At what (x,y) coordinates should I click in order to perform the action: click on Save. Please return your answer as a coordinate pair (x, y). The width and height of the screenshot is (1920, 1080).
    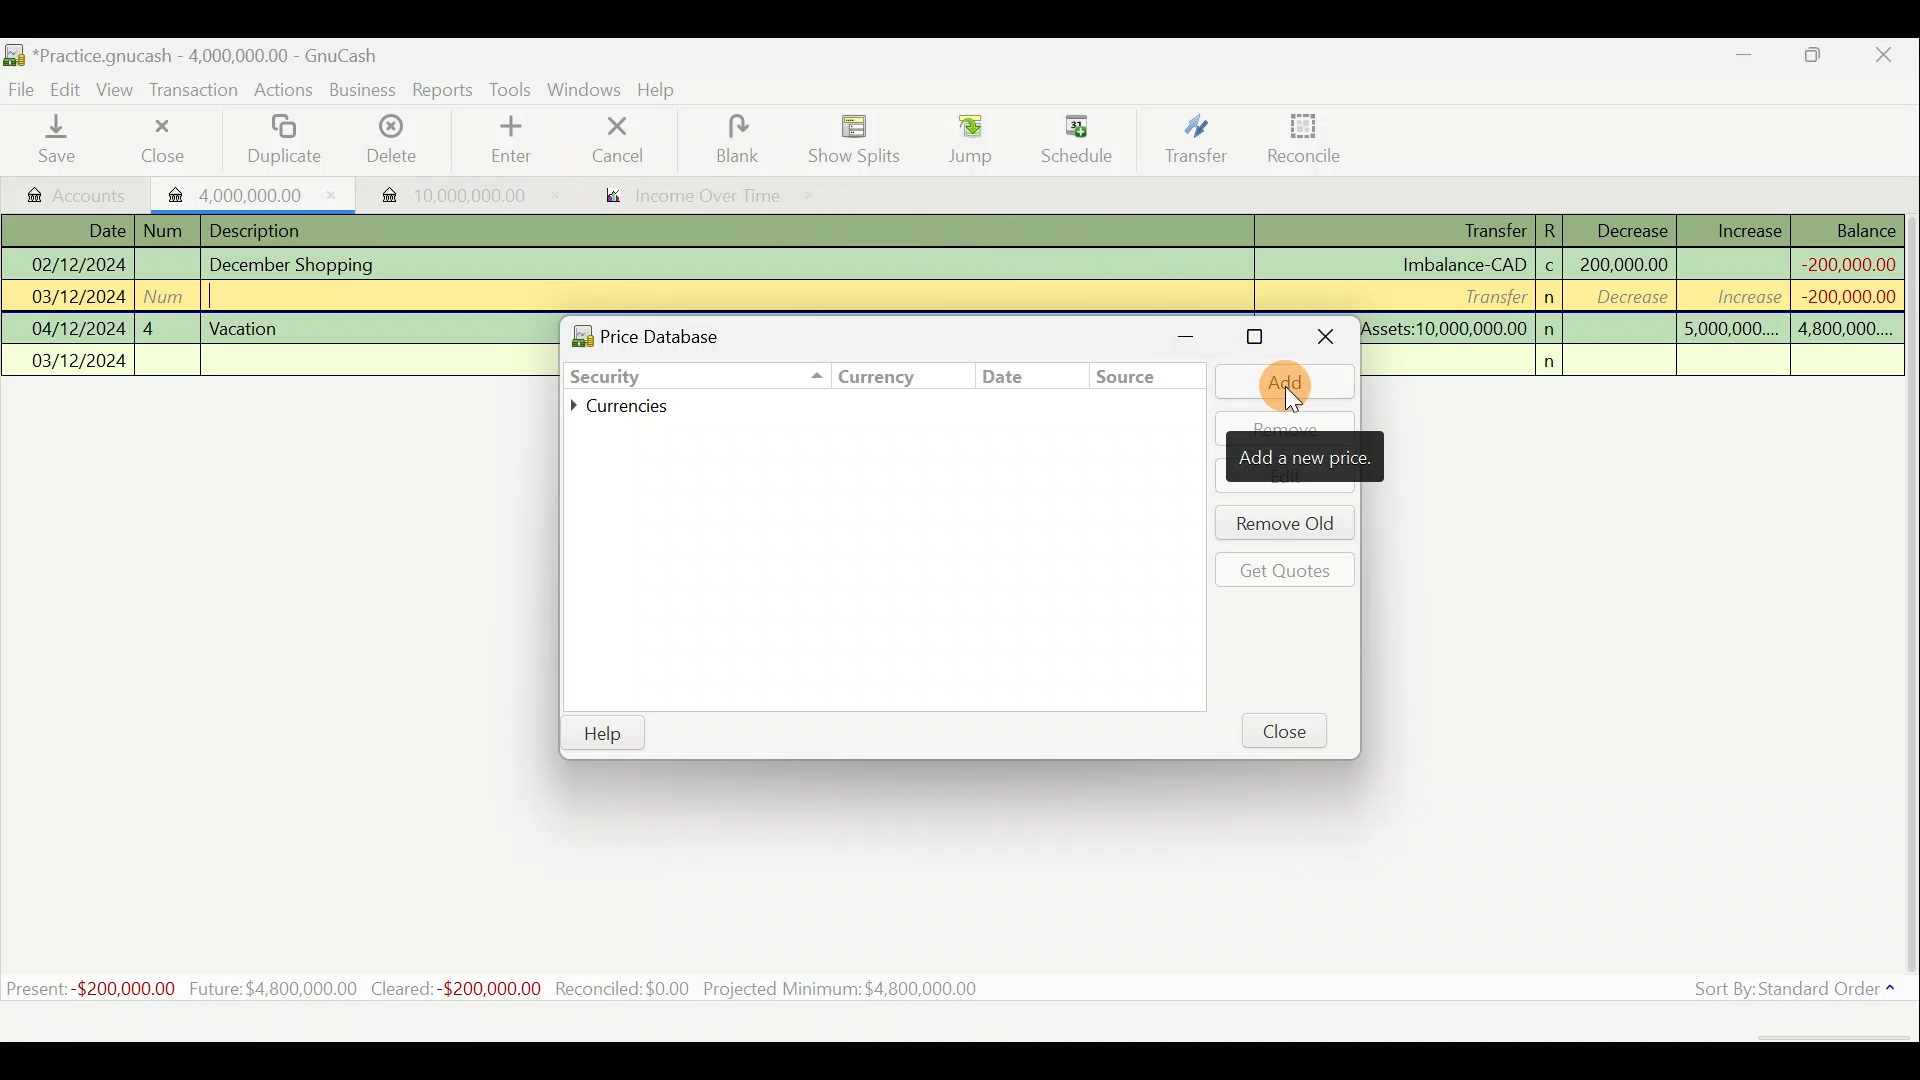
    Looking at the image, I should click on (61, 141).